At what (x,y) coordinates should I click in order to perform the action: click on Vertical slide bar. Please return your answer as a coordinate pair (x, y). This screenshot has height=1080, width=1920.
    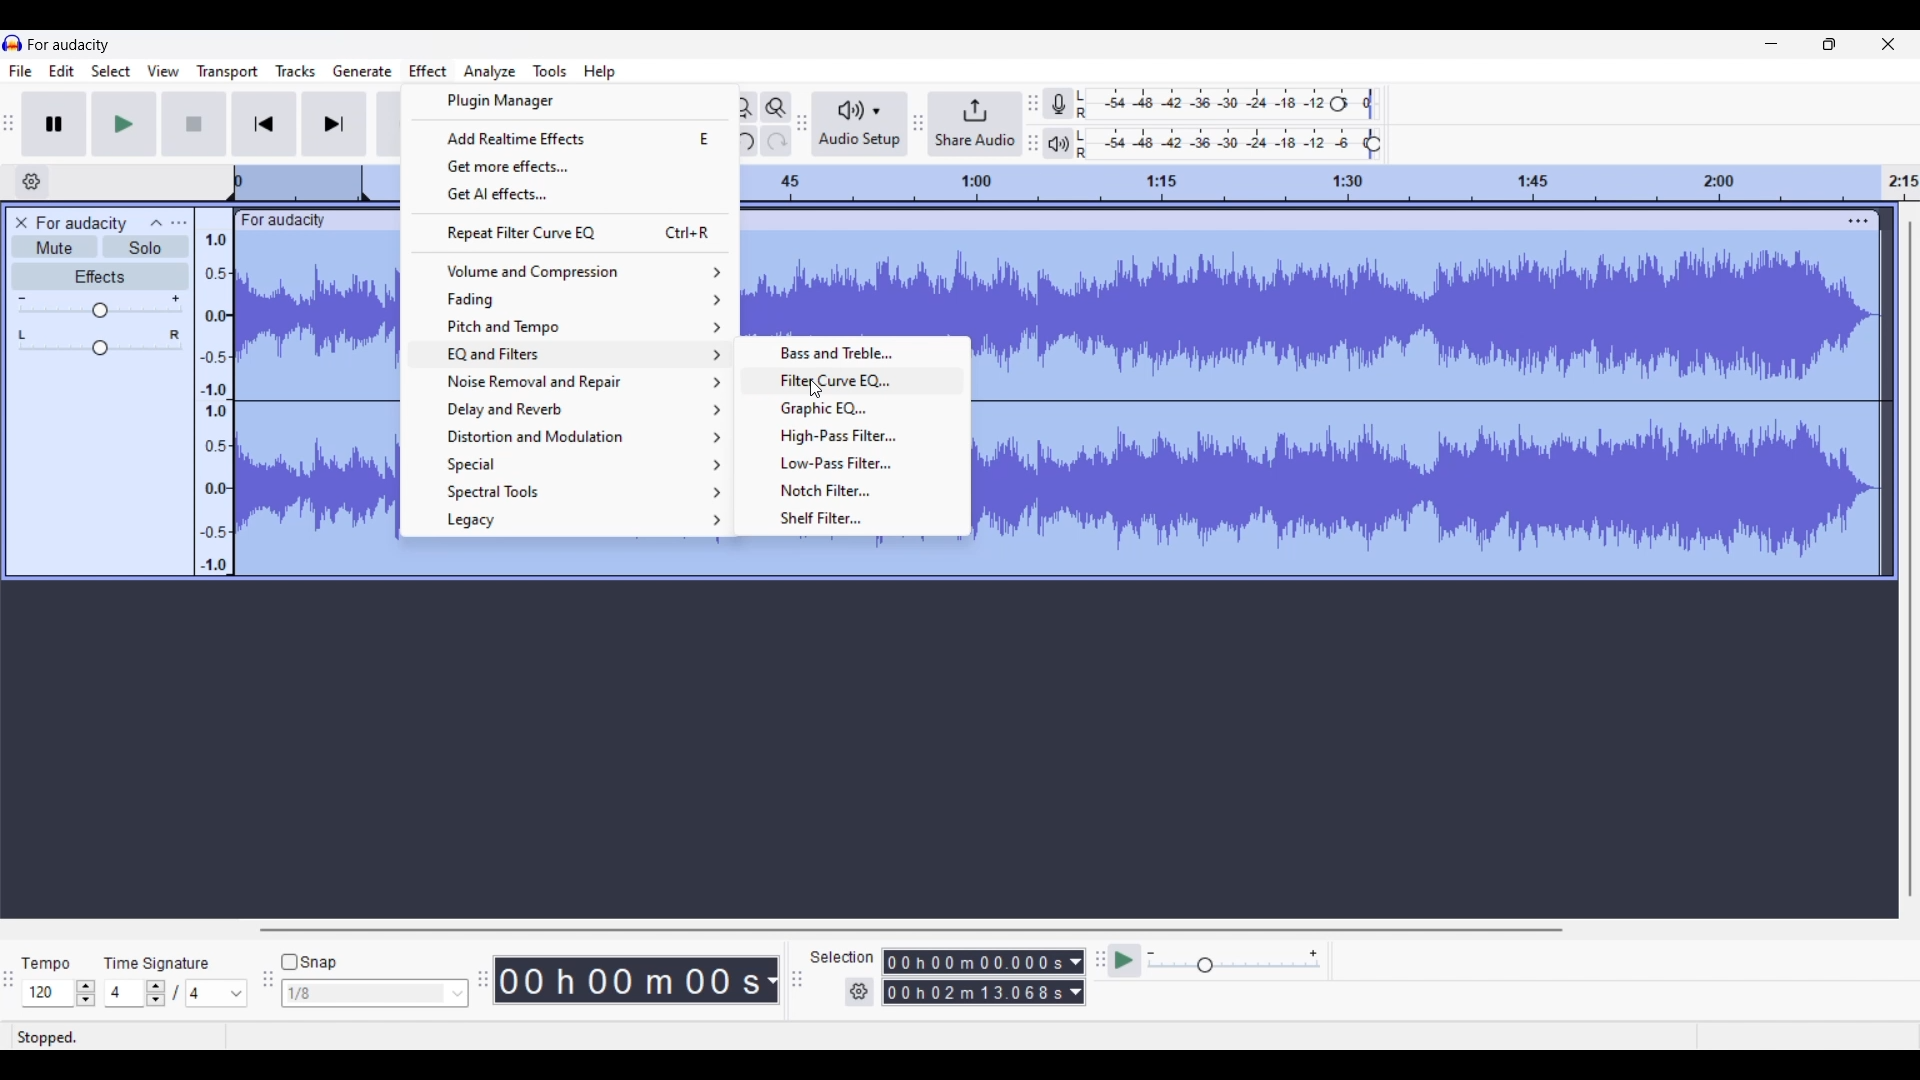
    Looking at the image, I should click on (1910, 558).